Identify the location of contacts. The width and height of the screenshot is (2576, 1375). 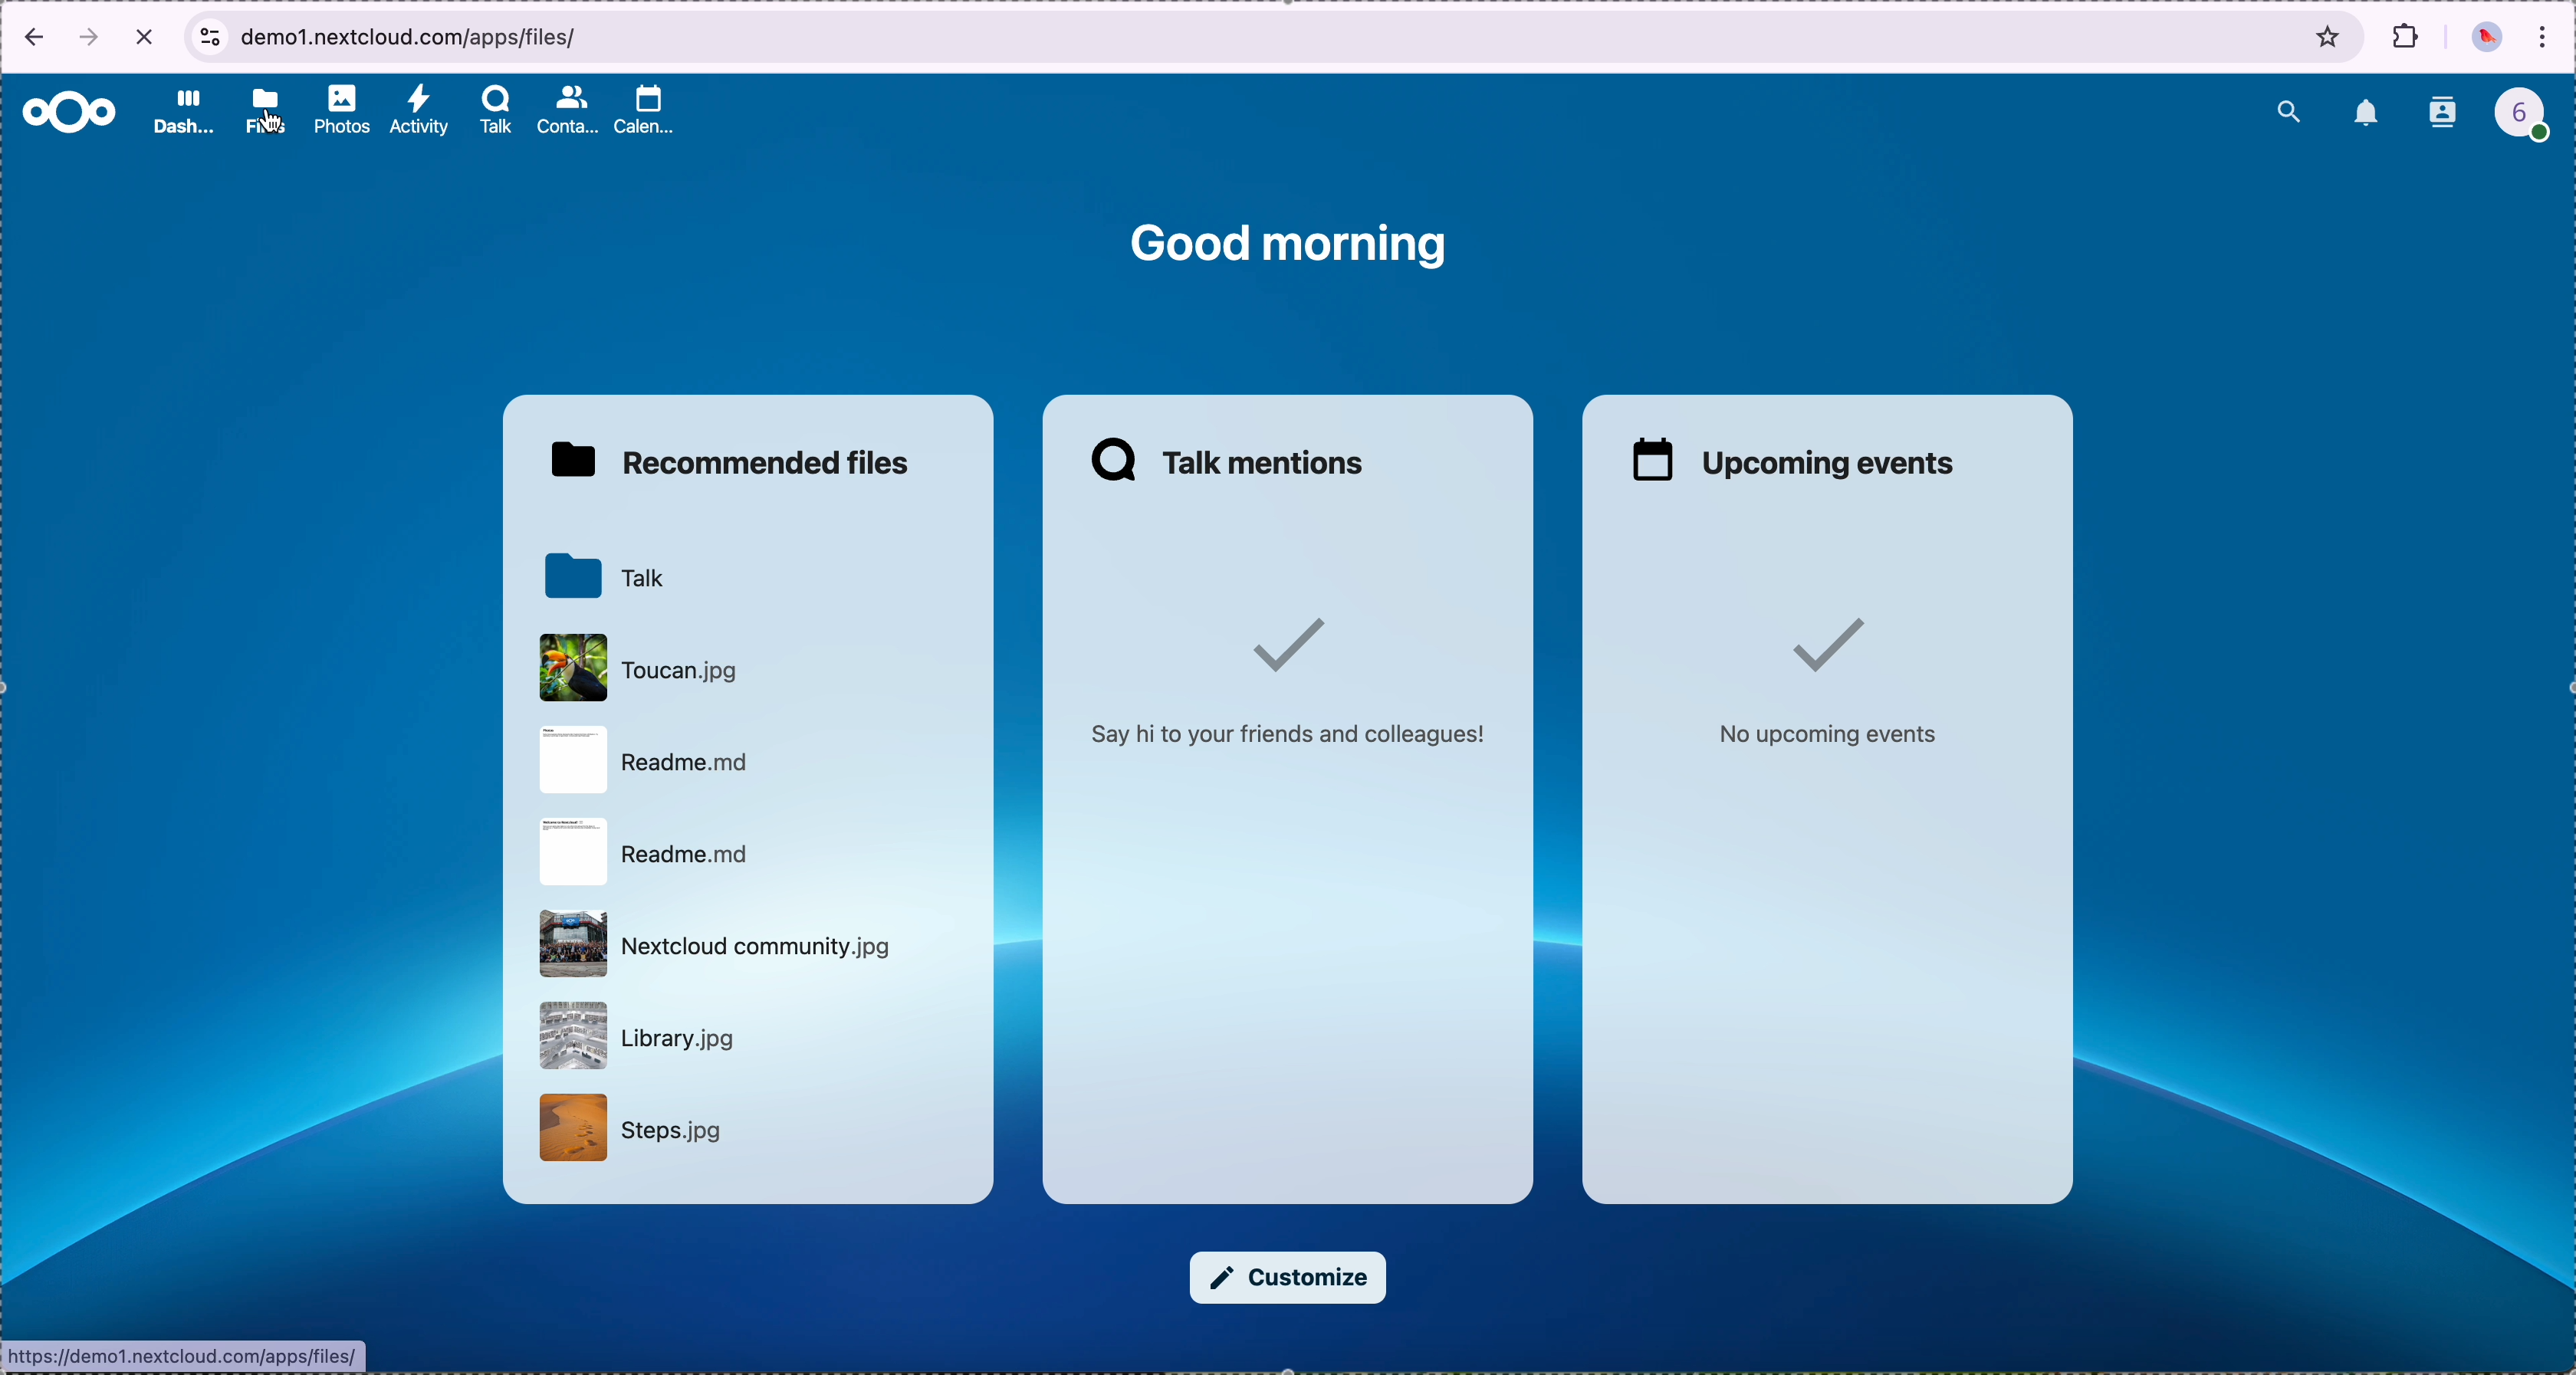
(2445, 114).